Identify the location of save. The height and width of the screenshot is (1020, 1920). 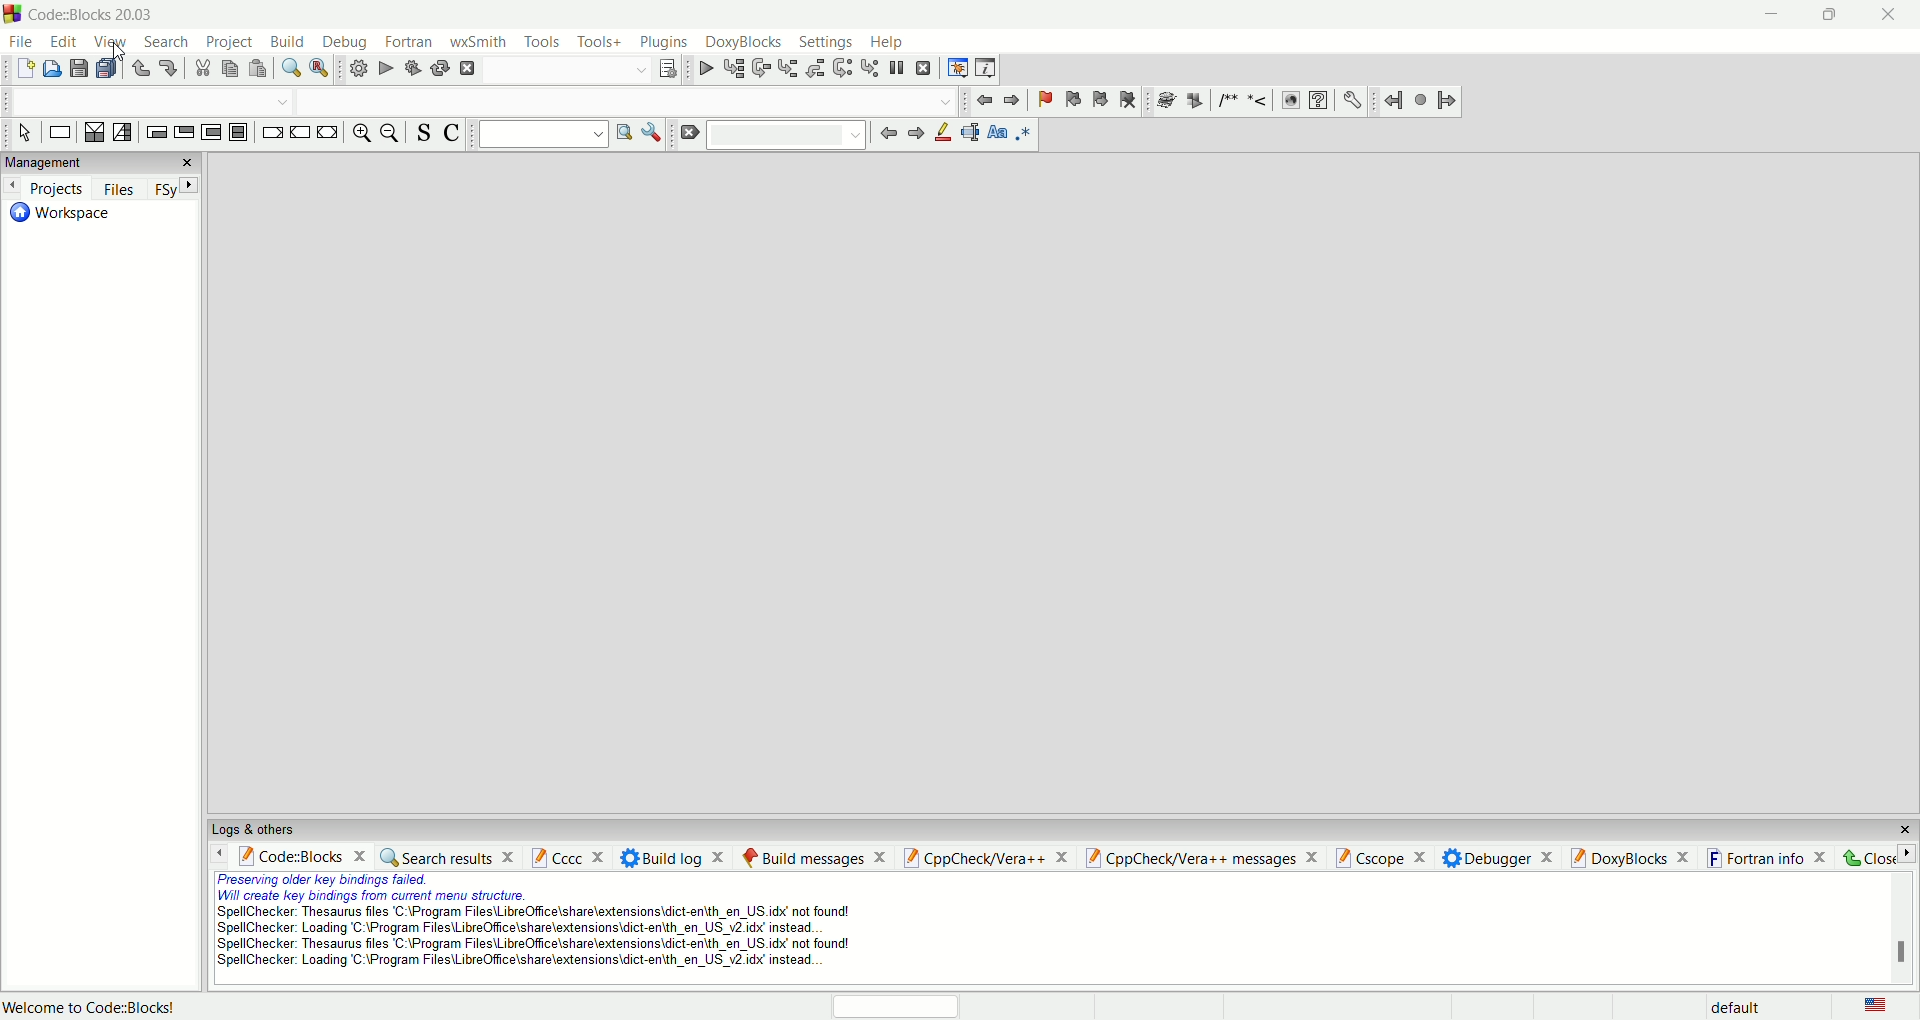
(80, 71).